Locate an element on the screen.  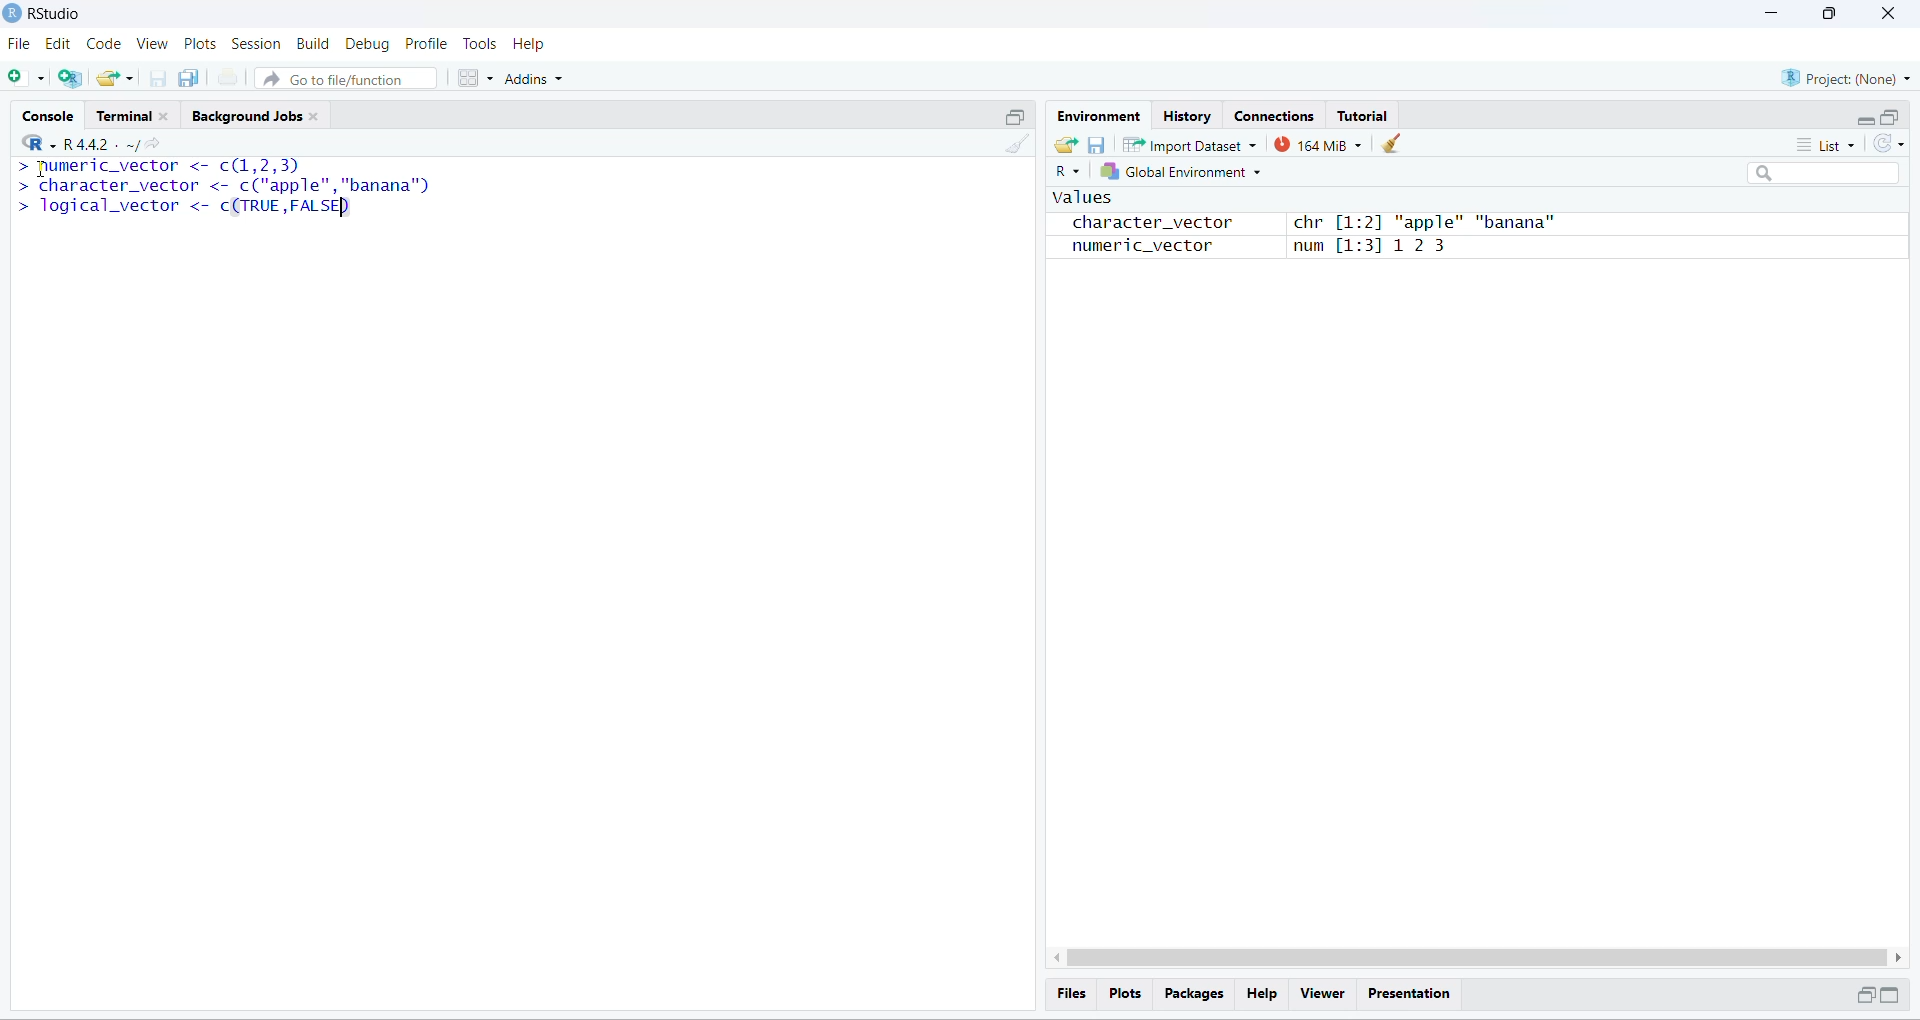
maximize is located at coordinates (1890, 117).